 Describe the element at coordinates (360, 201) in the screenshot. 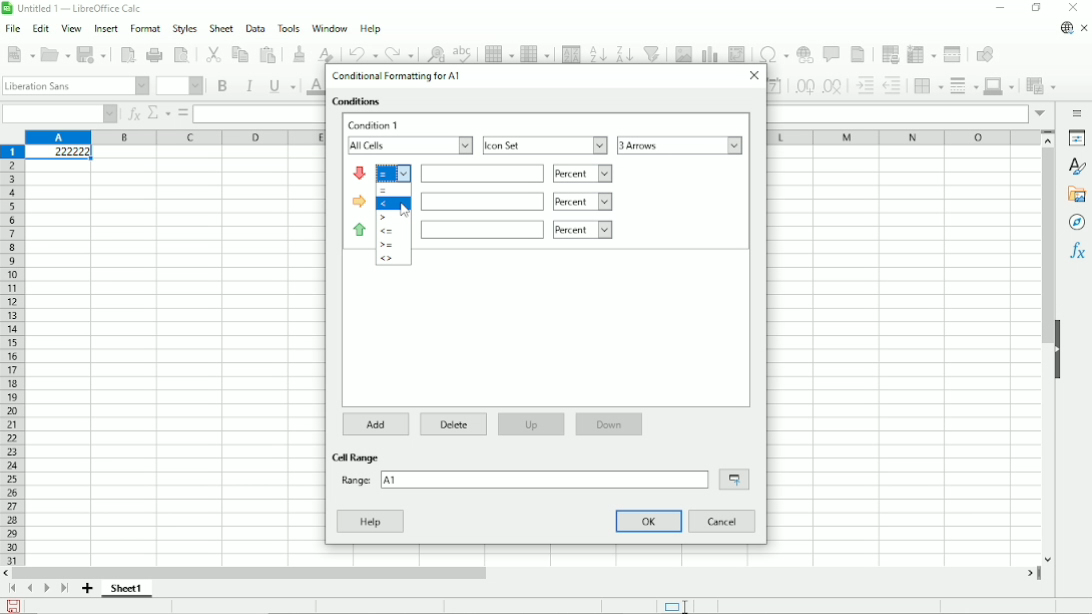

I see `icon conditions` at that location.